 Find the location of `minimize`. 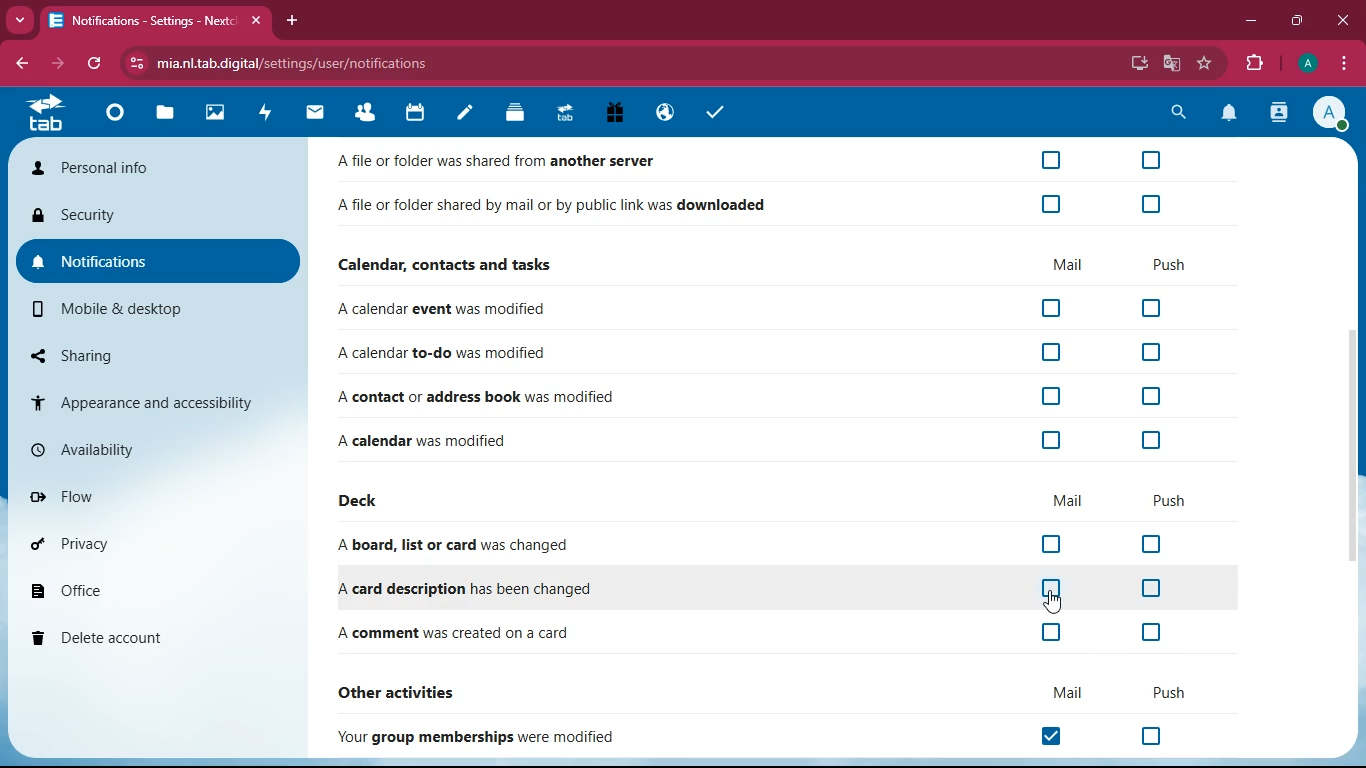

minimize is located at coordinates (1250, 19).